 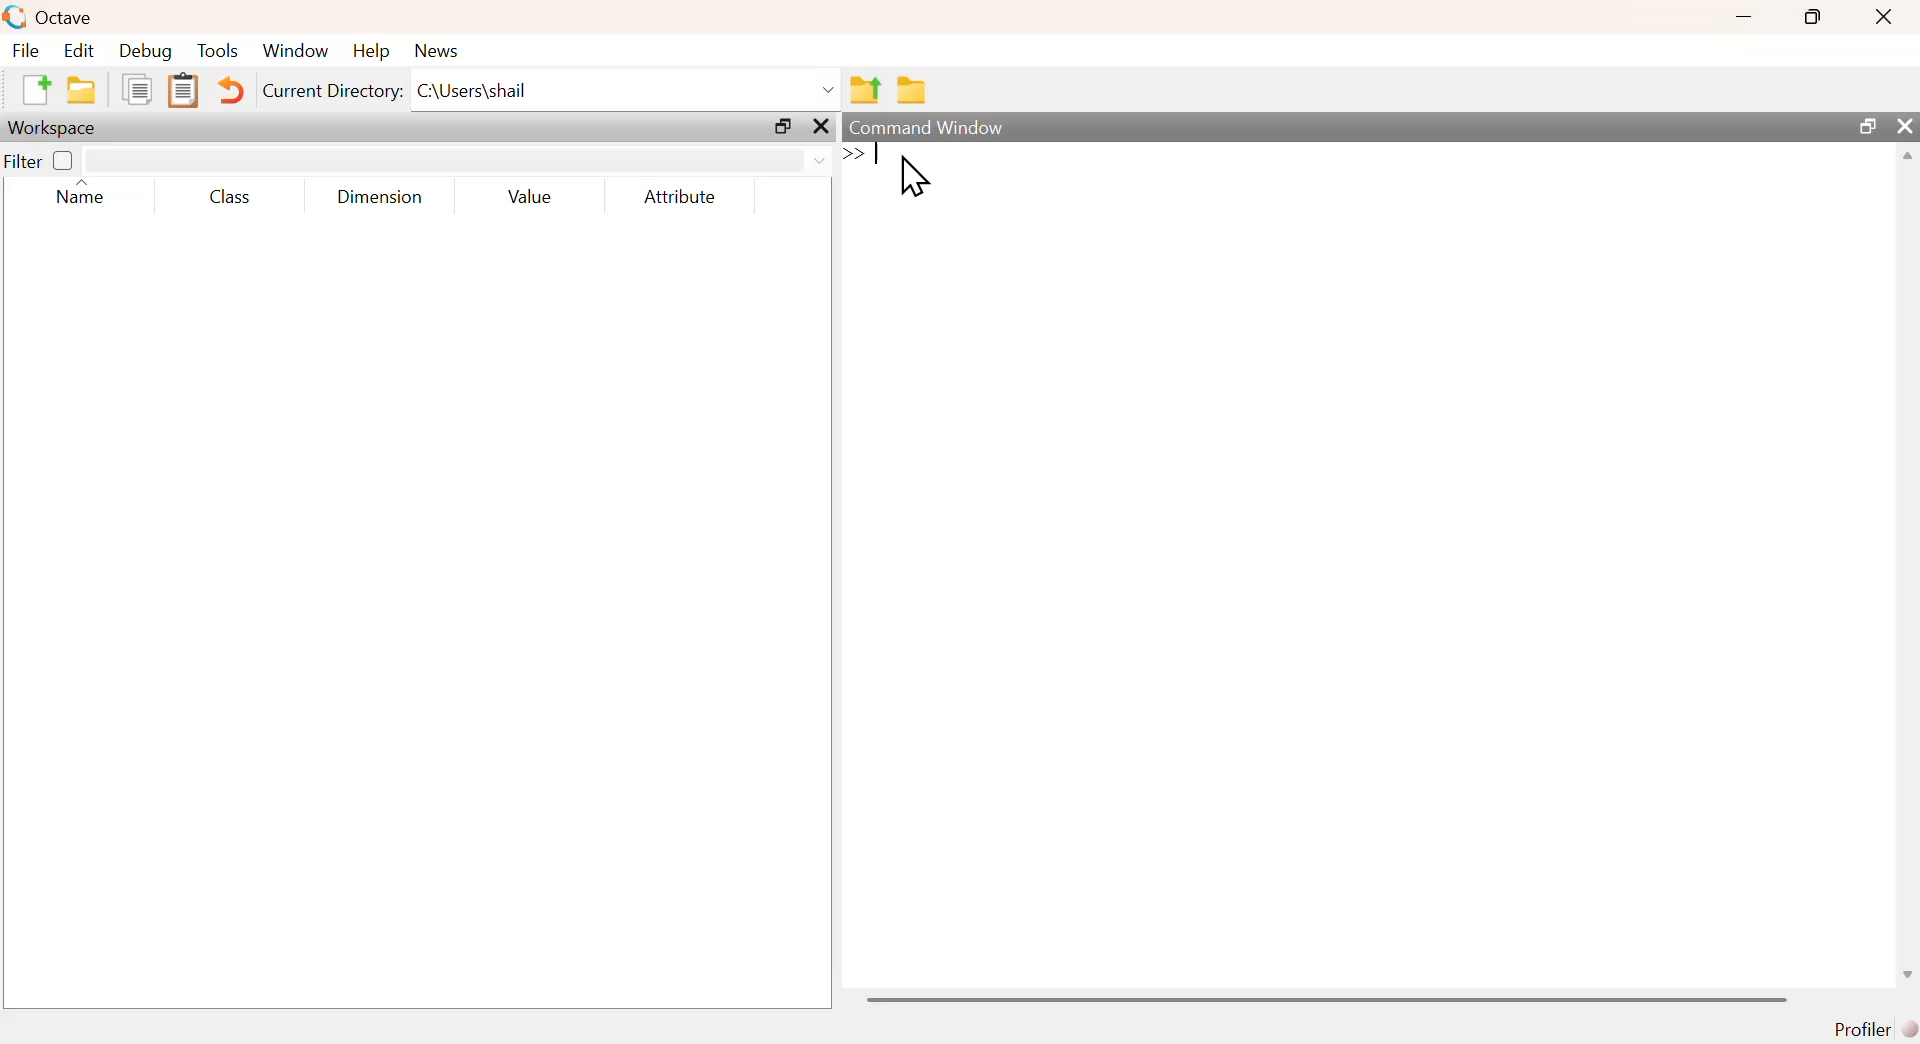 What do you see at coordinates (59, 128) in the screenshot?
I see `workspace` at bounding box center [59, 128].